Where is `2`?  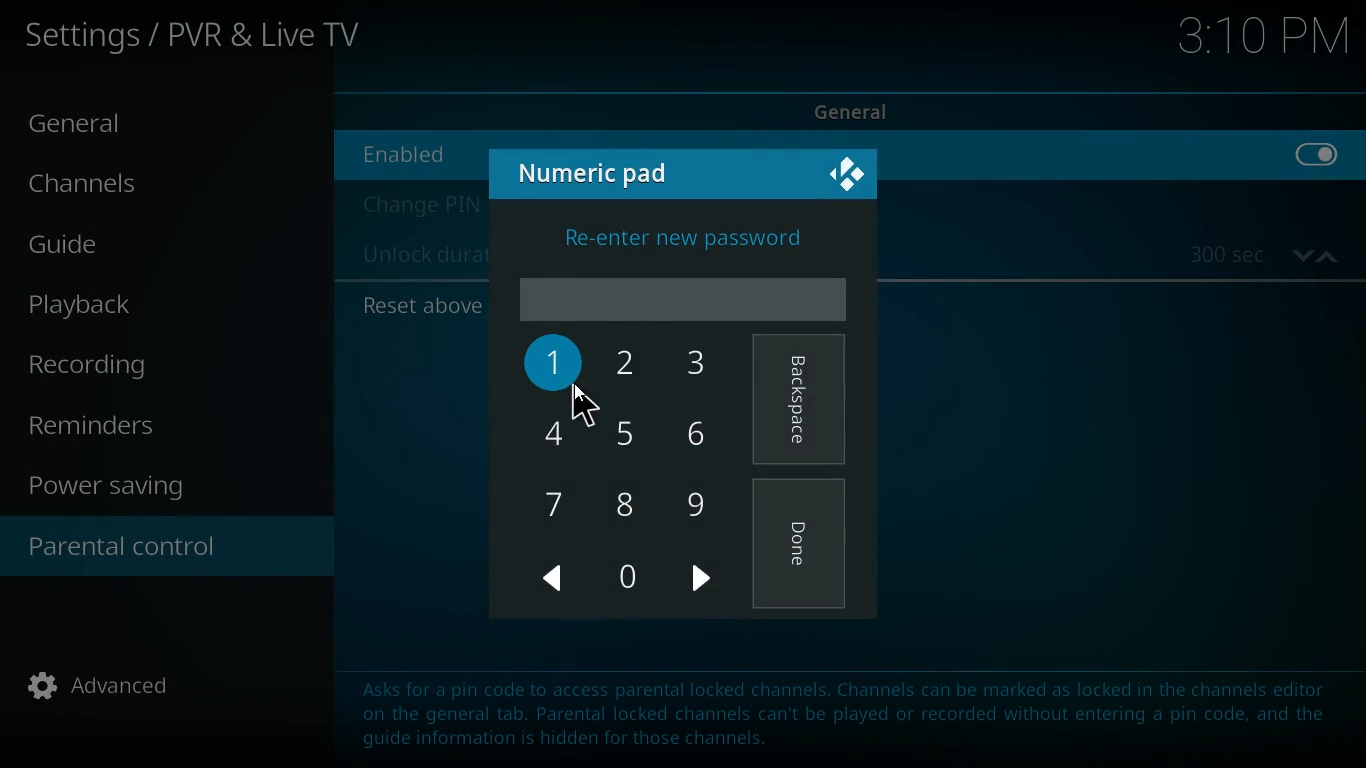
2 is located at coordinates (632, 365).